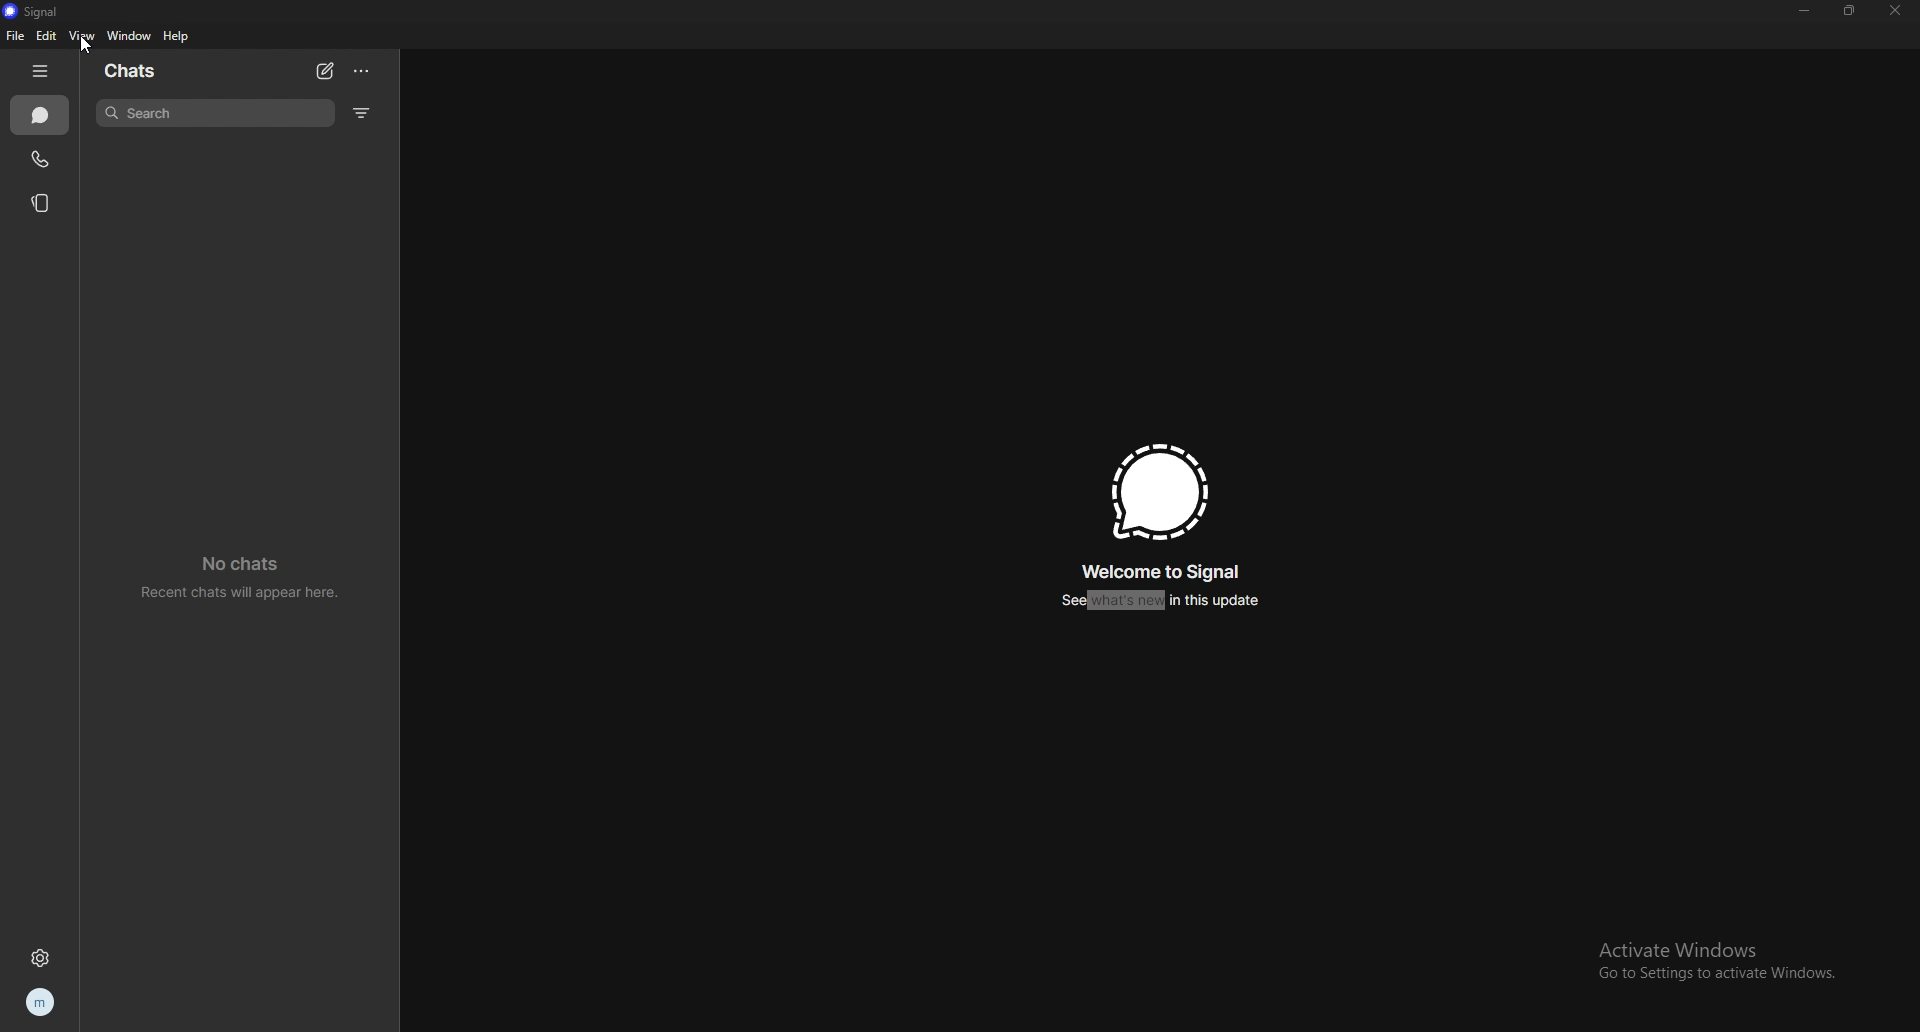 The image size is (1920, 1032). Describe the element at coordinates (1806, 10) in the screenshot. I see `minimize` at that location.